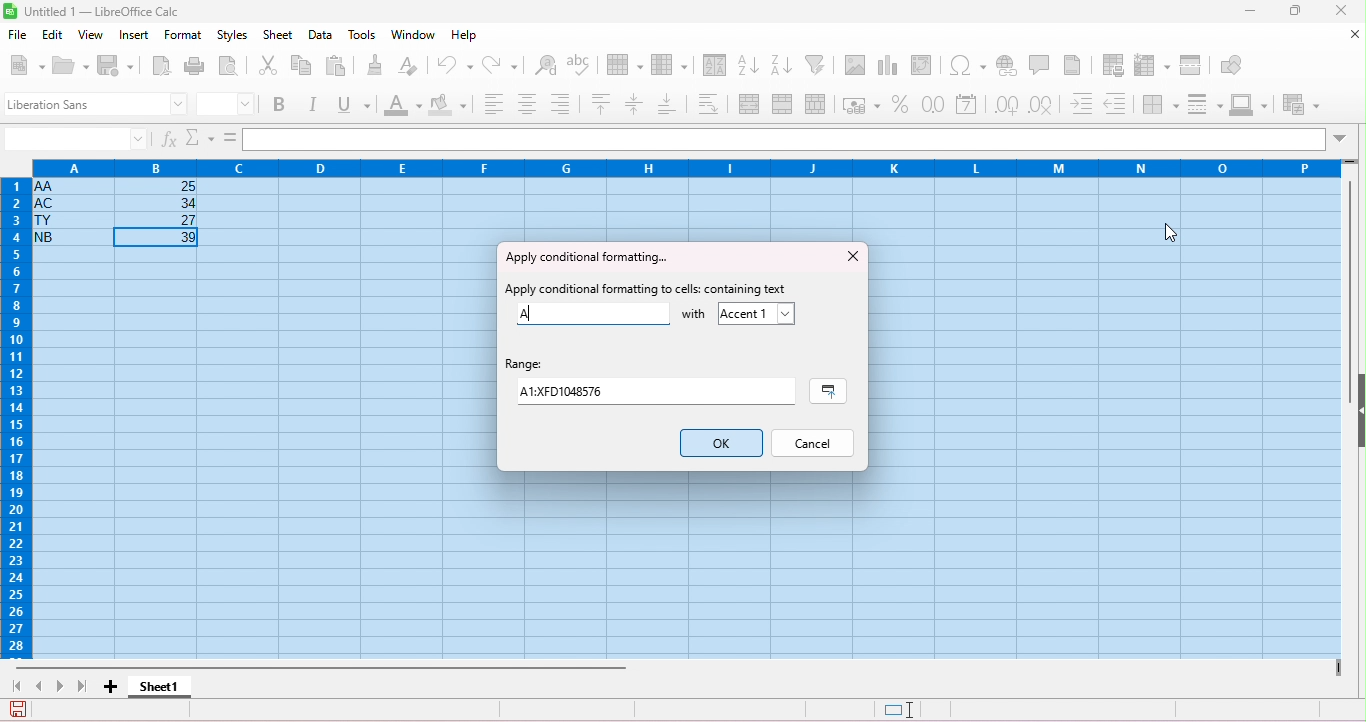  I want to click on edit, so click(54, 36).